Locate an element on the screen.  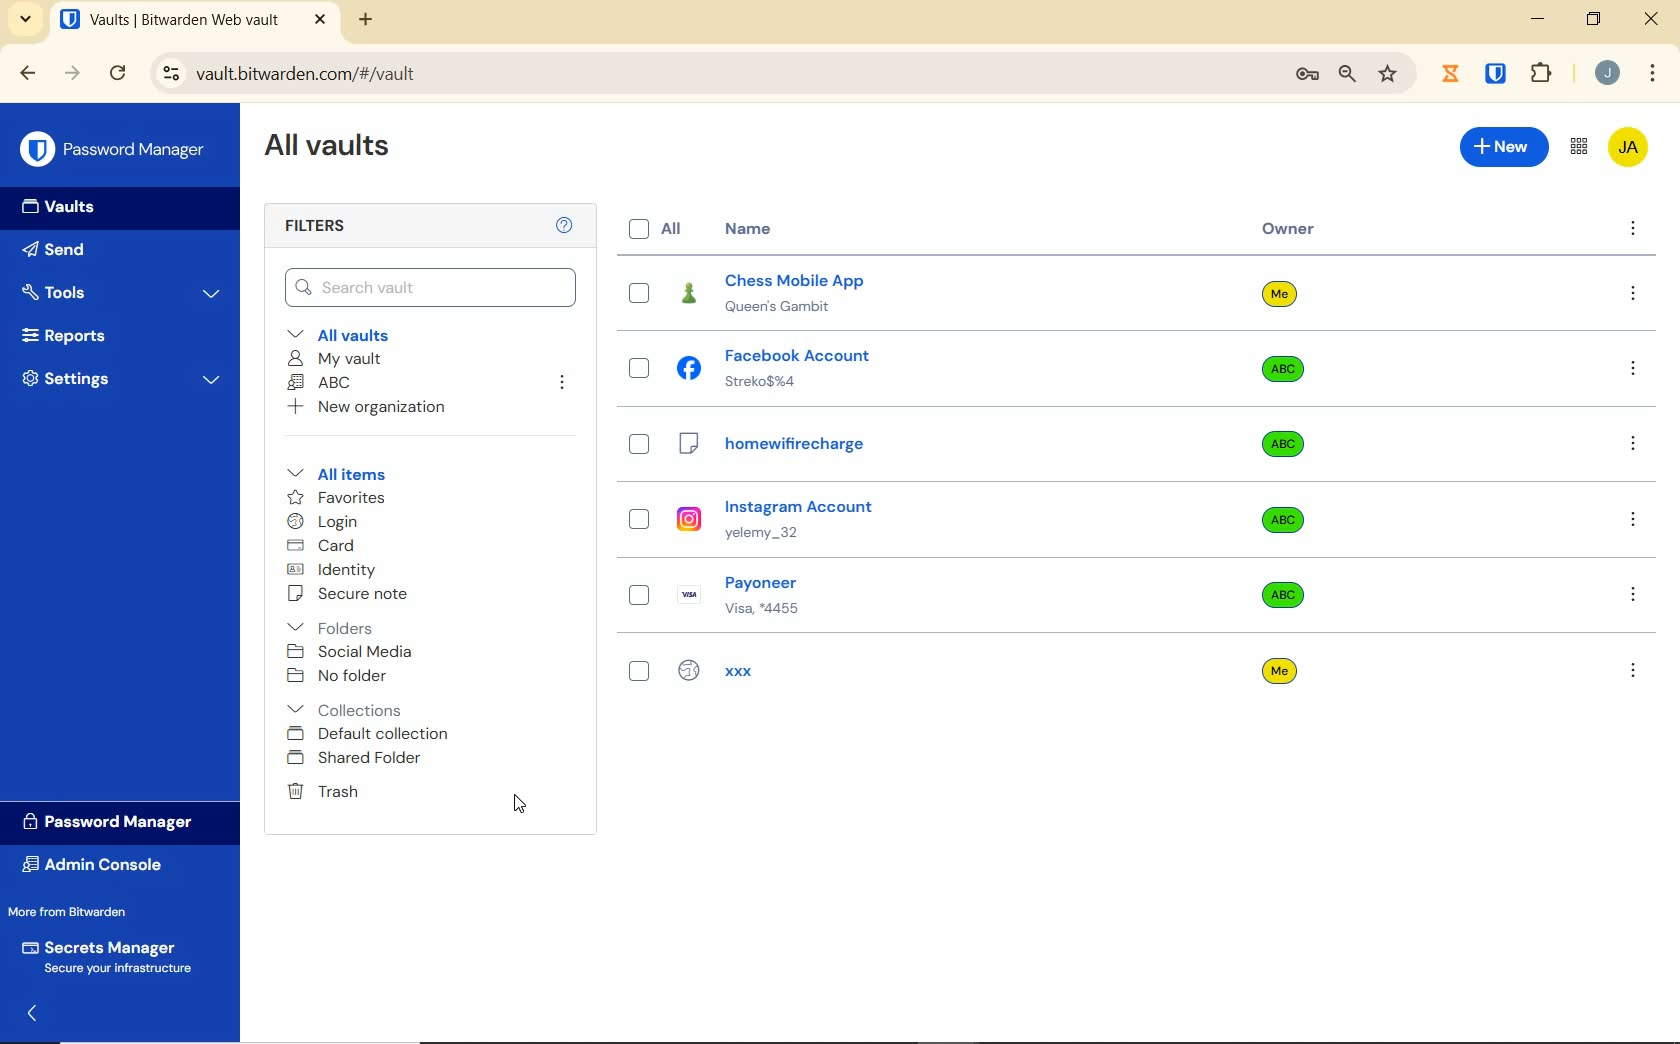
instagram account is located at coordinates (920, 519).